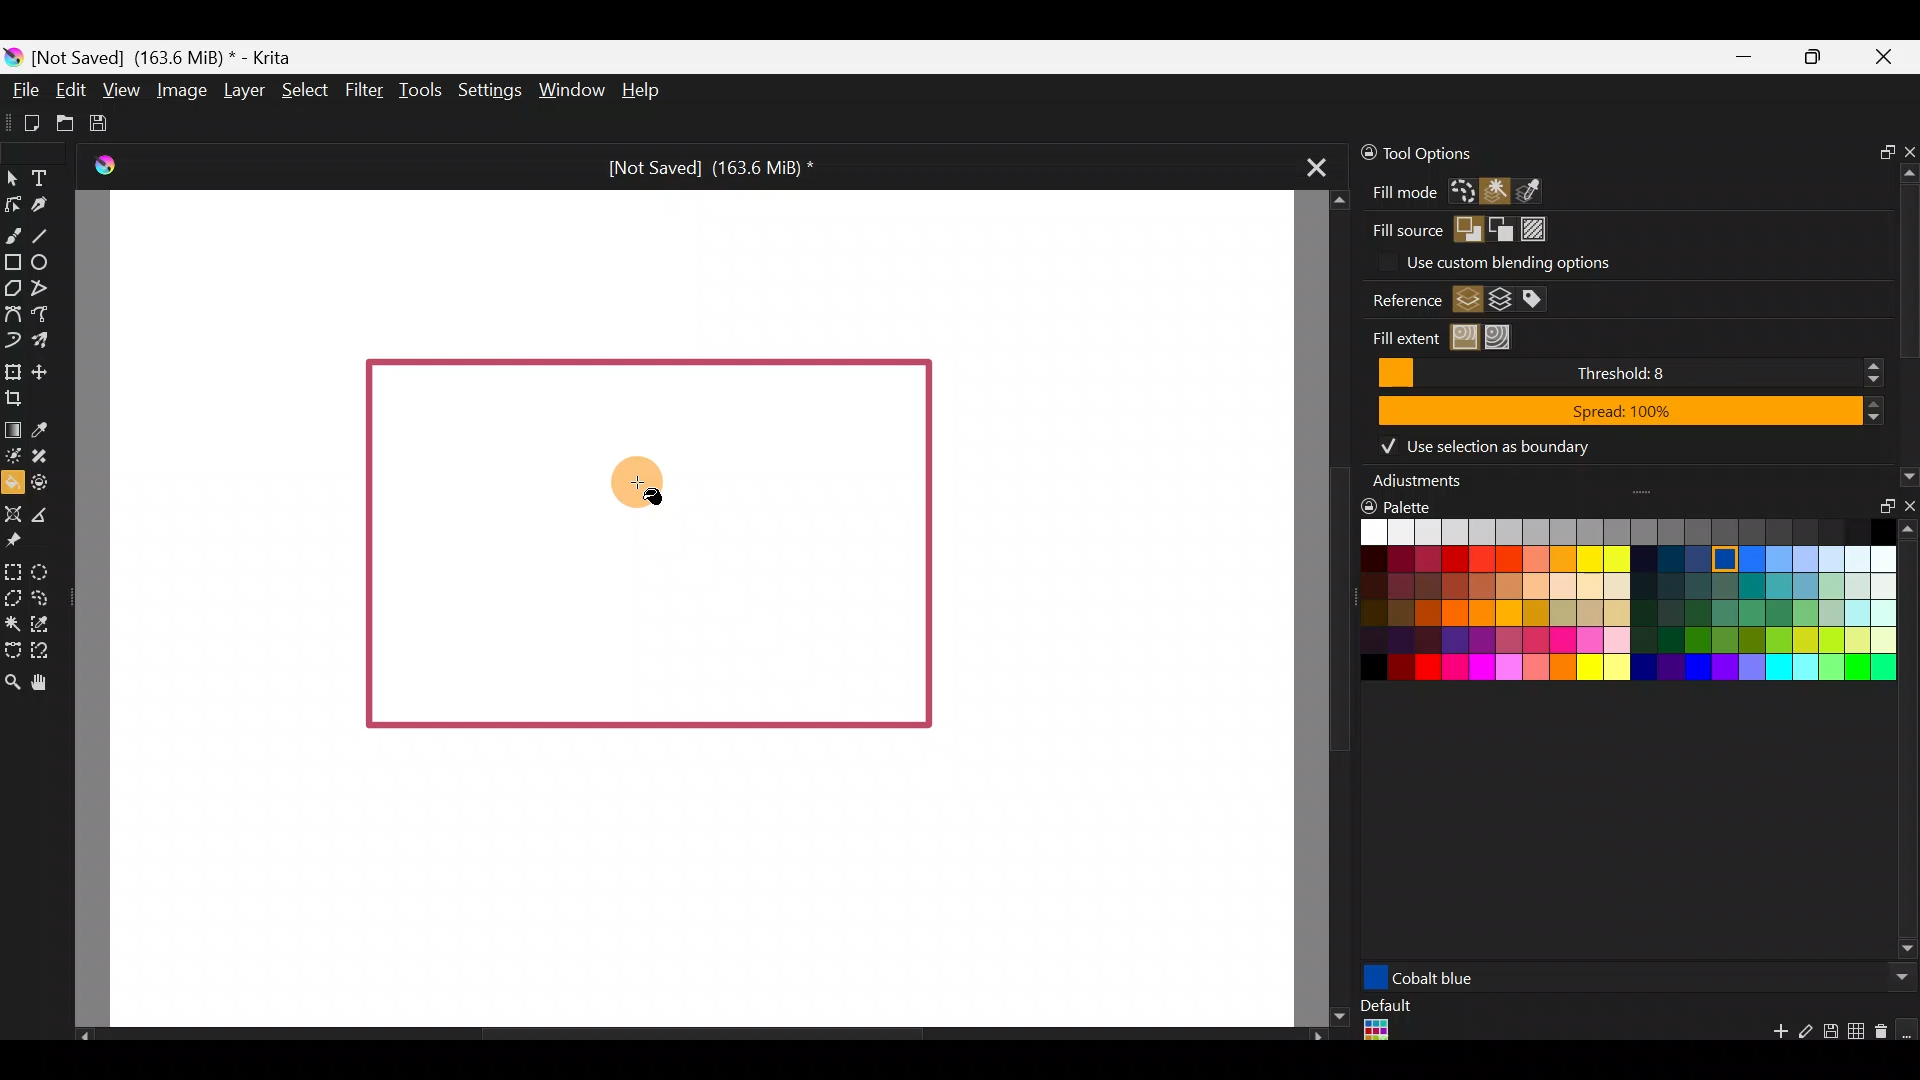 Image resolution: width=1920 pixels, height=1080 pixels. I want to click on Spread, so click(1628, 409).